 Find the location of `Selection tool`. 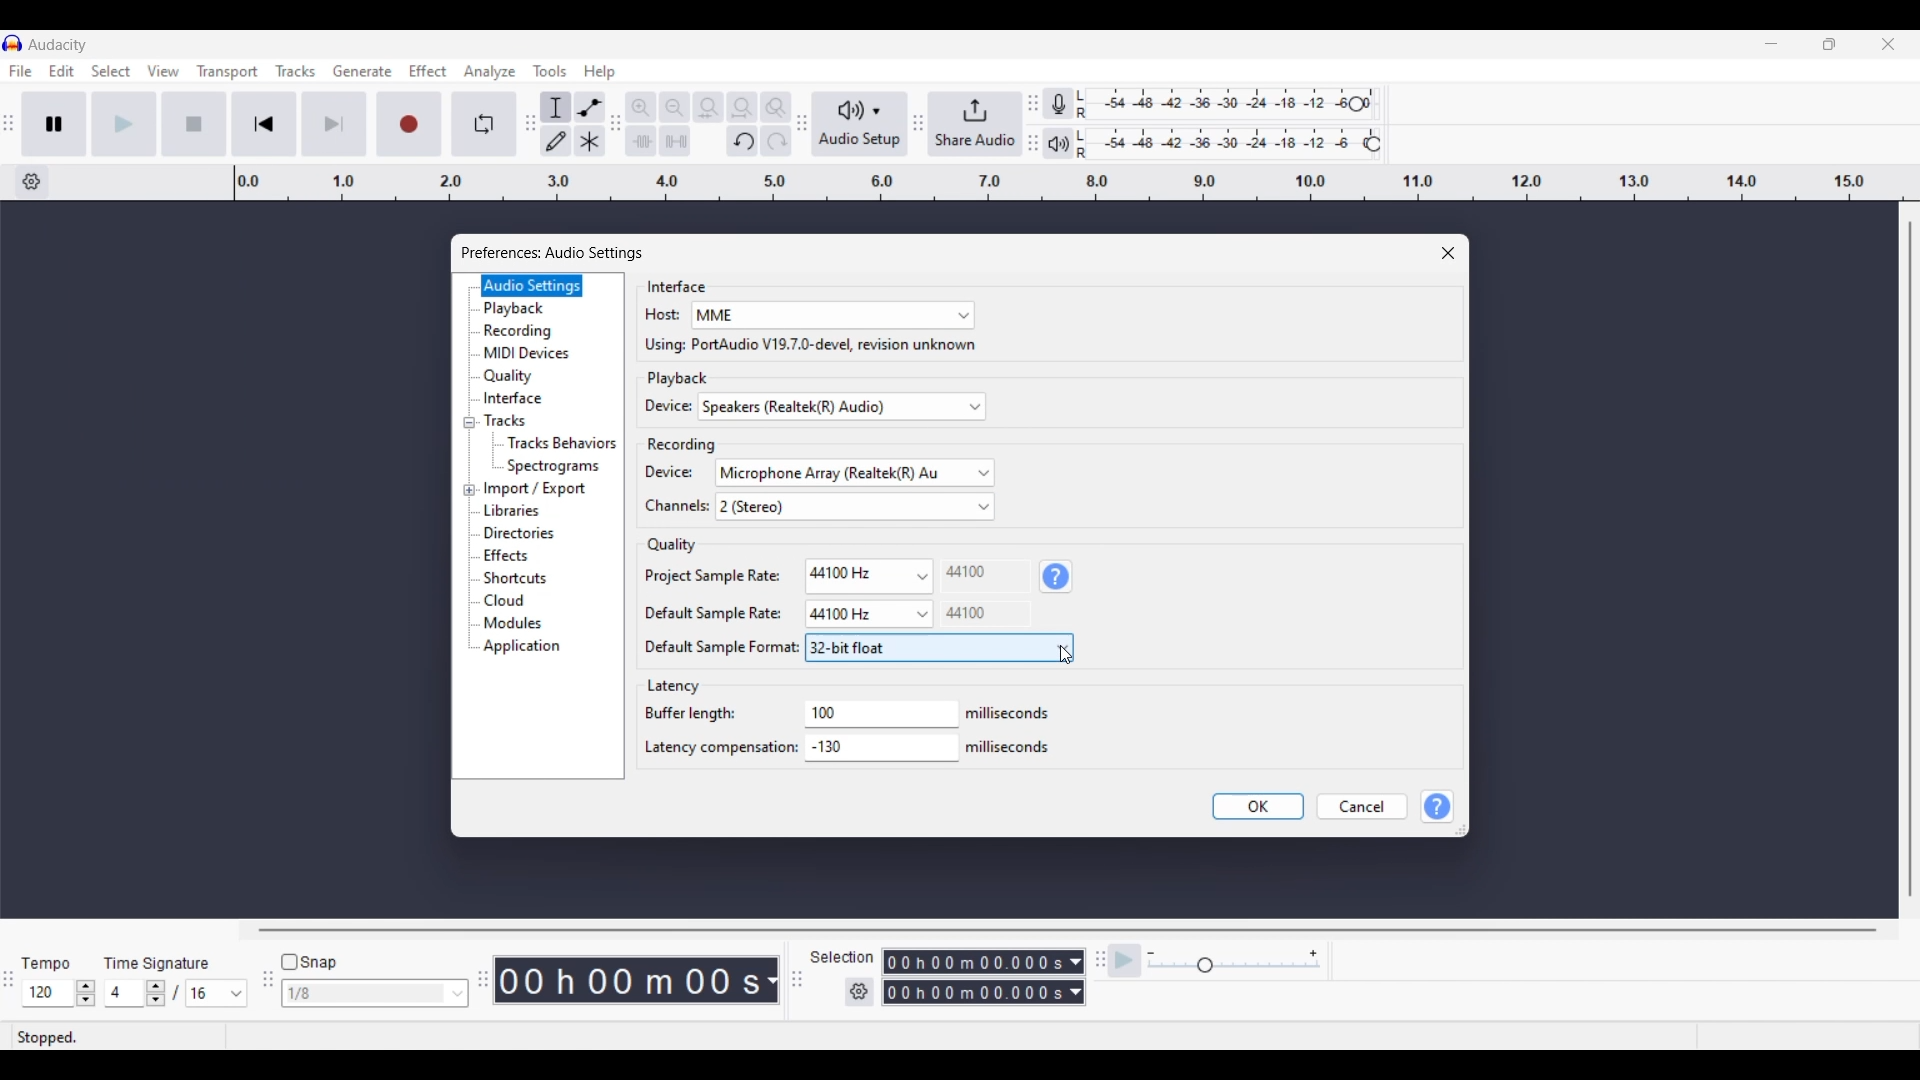

Selection tool is located at coordinates (556, 107).